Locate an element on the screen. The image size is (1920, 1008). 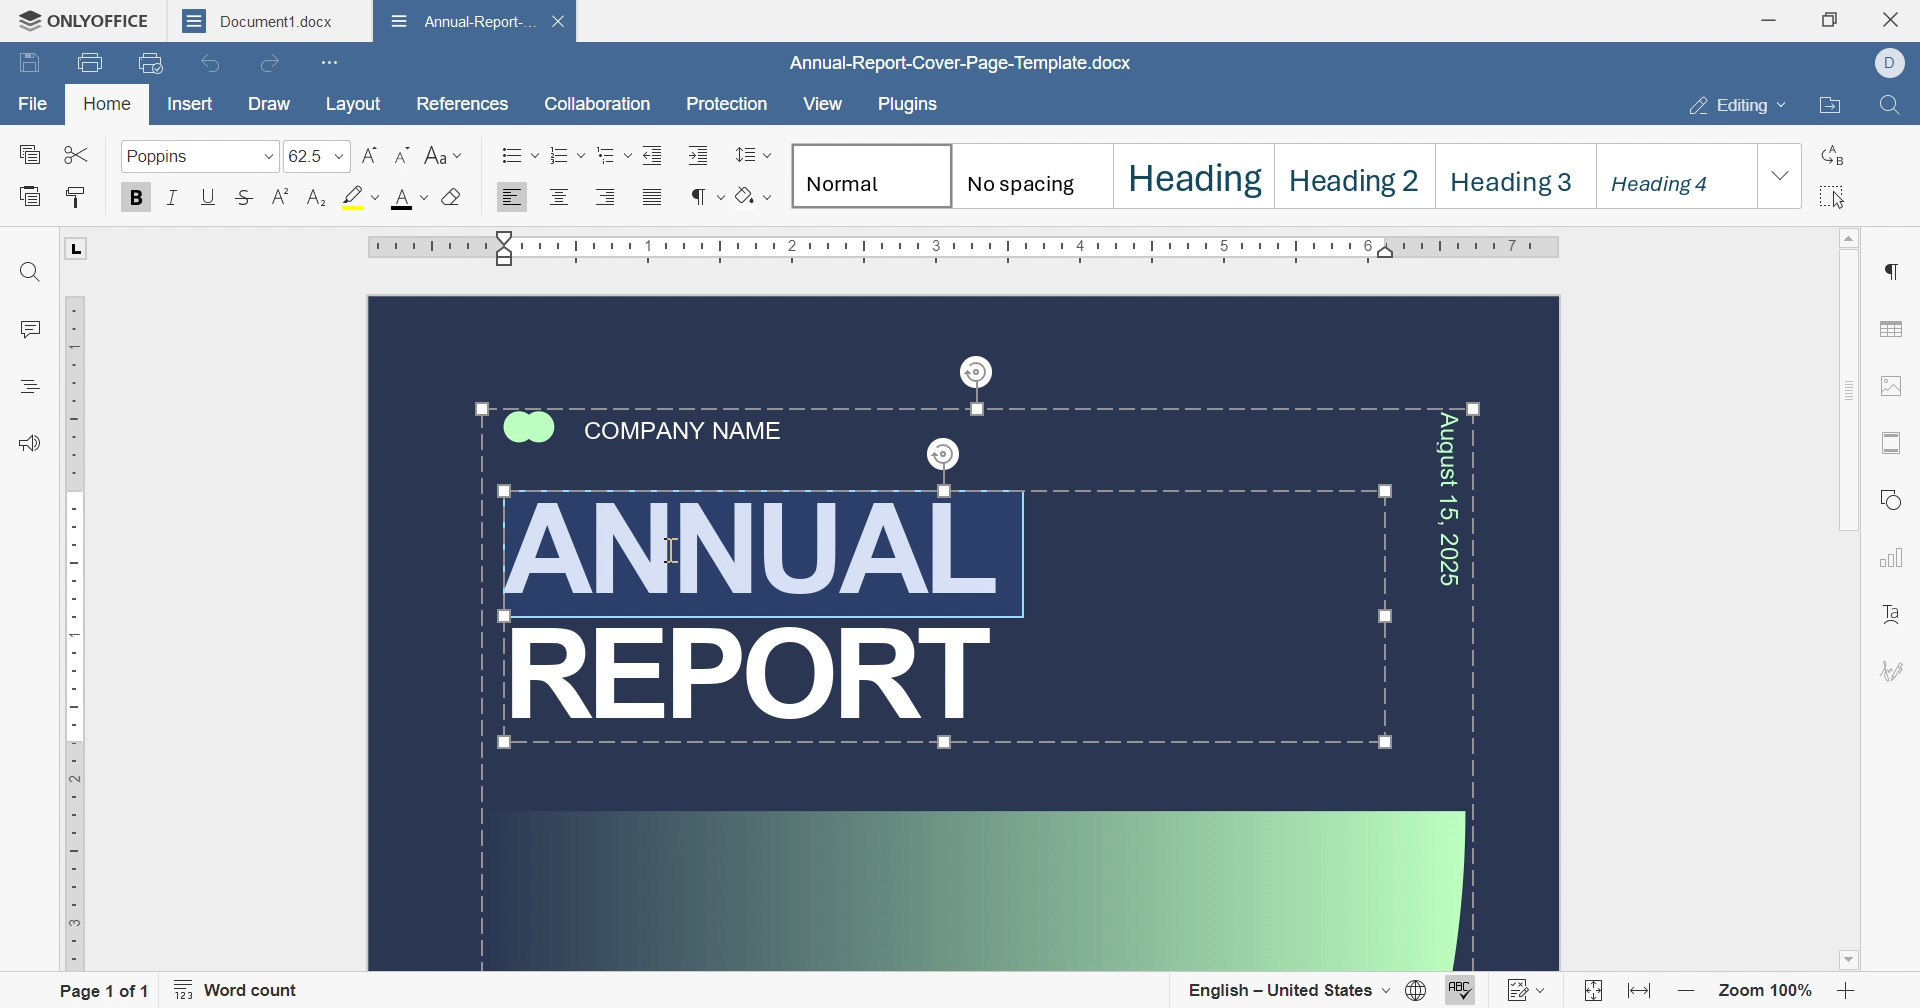
english - united states is located at coordinates (1289, 991).